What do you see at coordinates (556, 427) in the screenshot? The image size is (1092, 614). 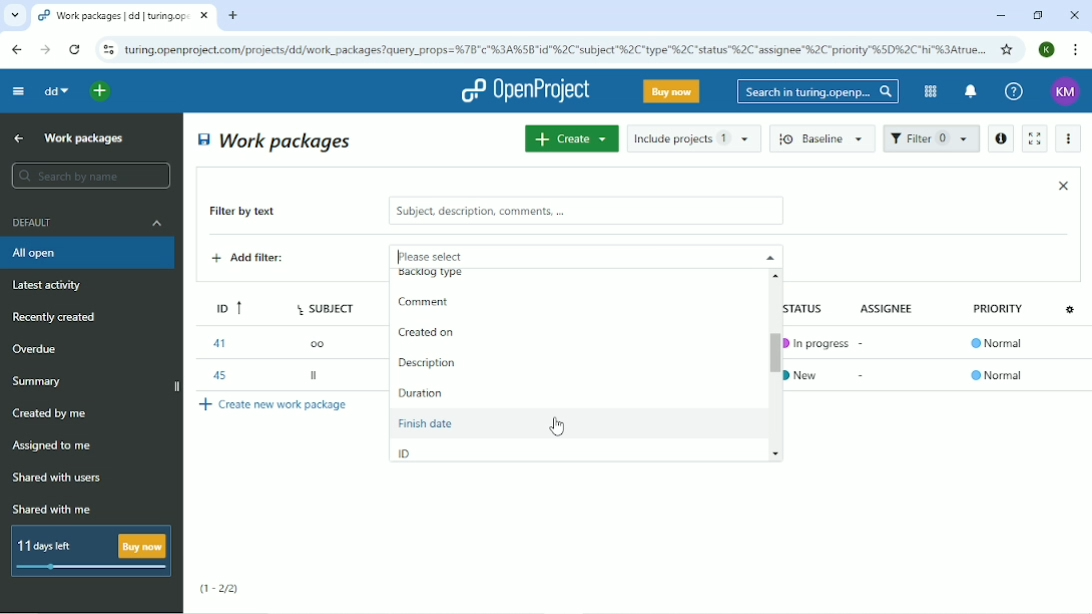 I see `Cursor` at bounding box center [556, 427].